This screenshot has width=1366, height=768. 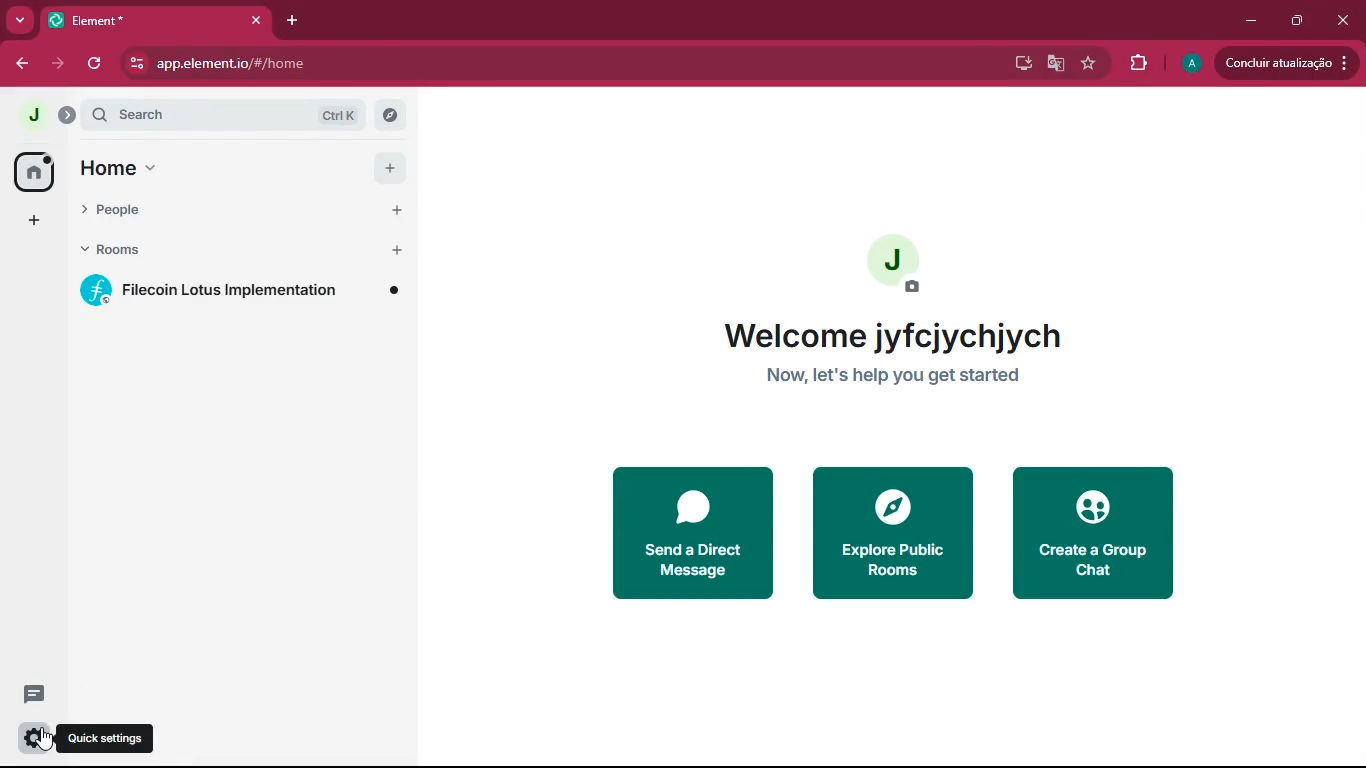 What do you see at coordinates (223, 114) in the screenshot?
I see `search` at bounding box center [223, 114].